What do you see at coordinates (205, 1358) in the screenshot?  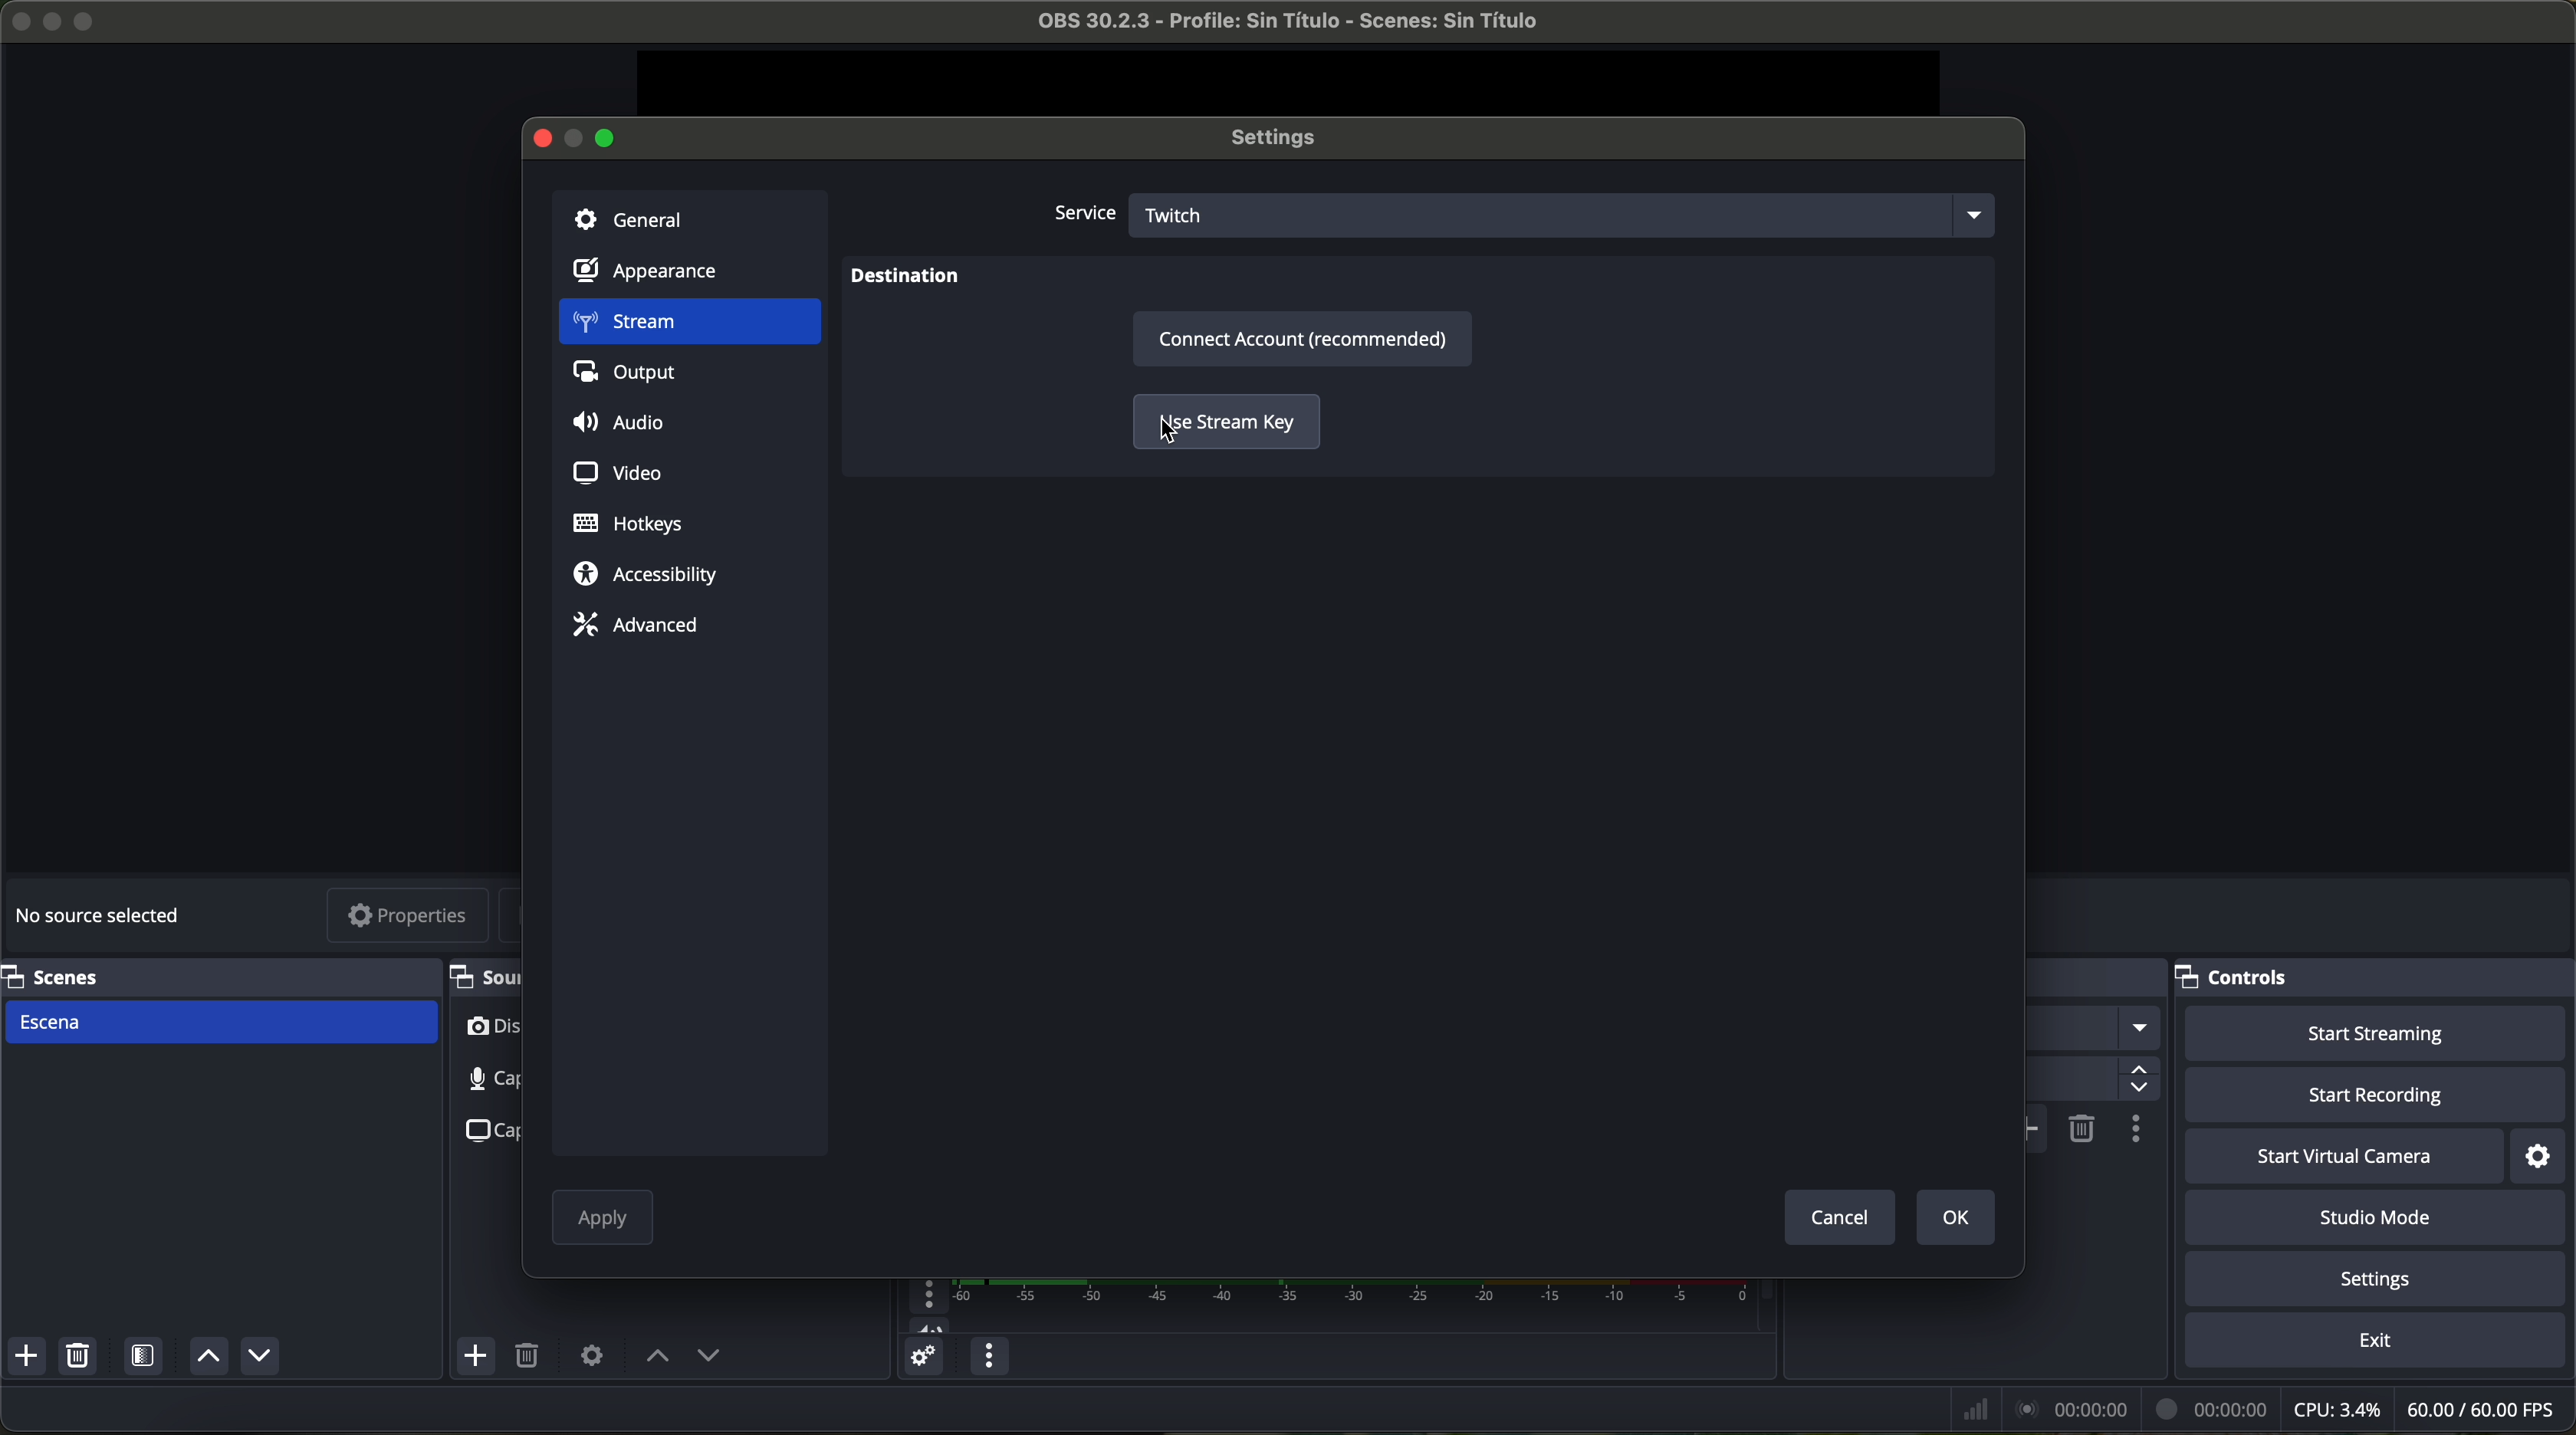 I see `move source up` at bounding box center [205, 1358].